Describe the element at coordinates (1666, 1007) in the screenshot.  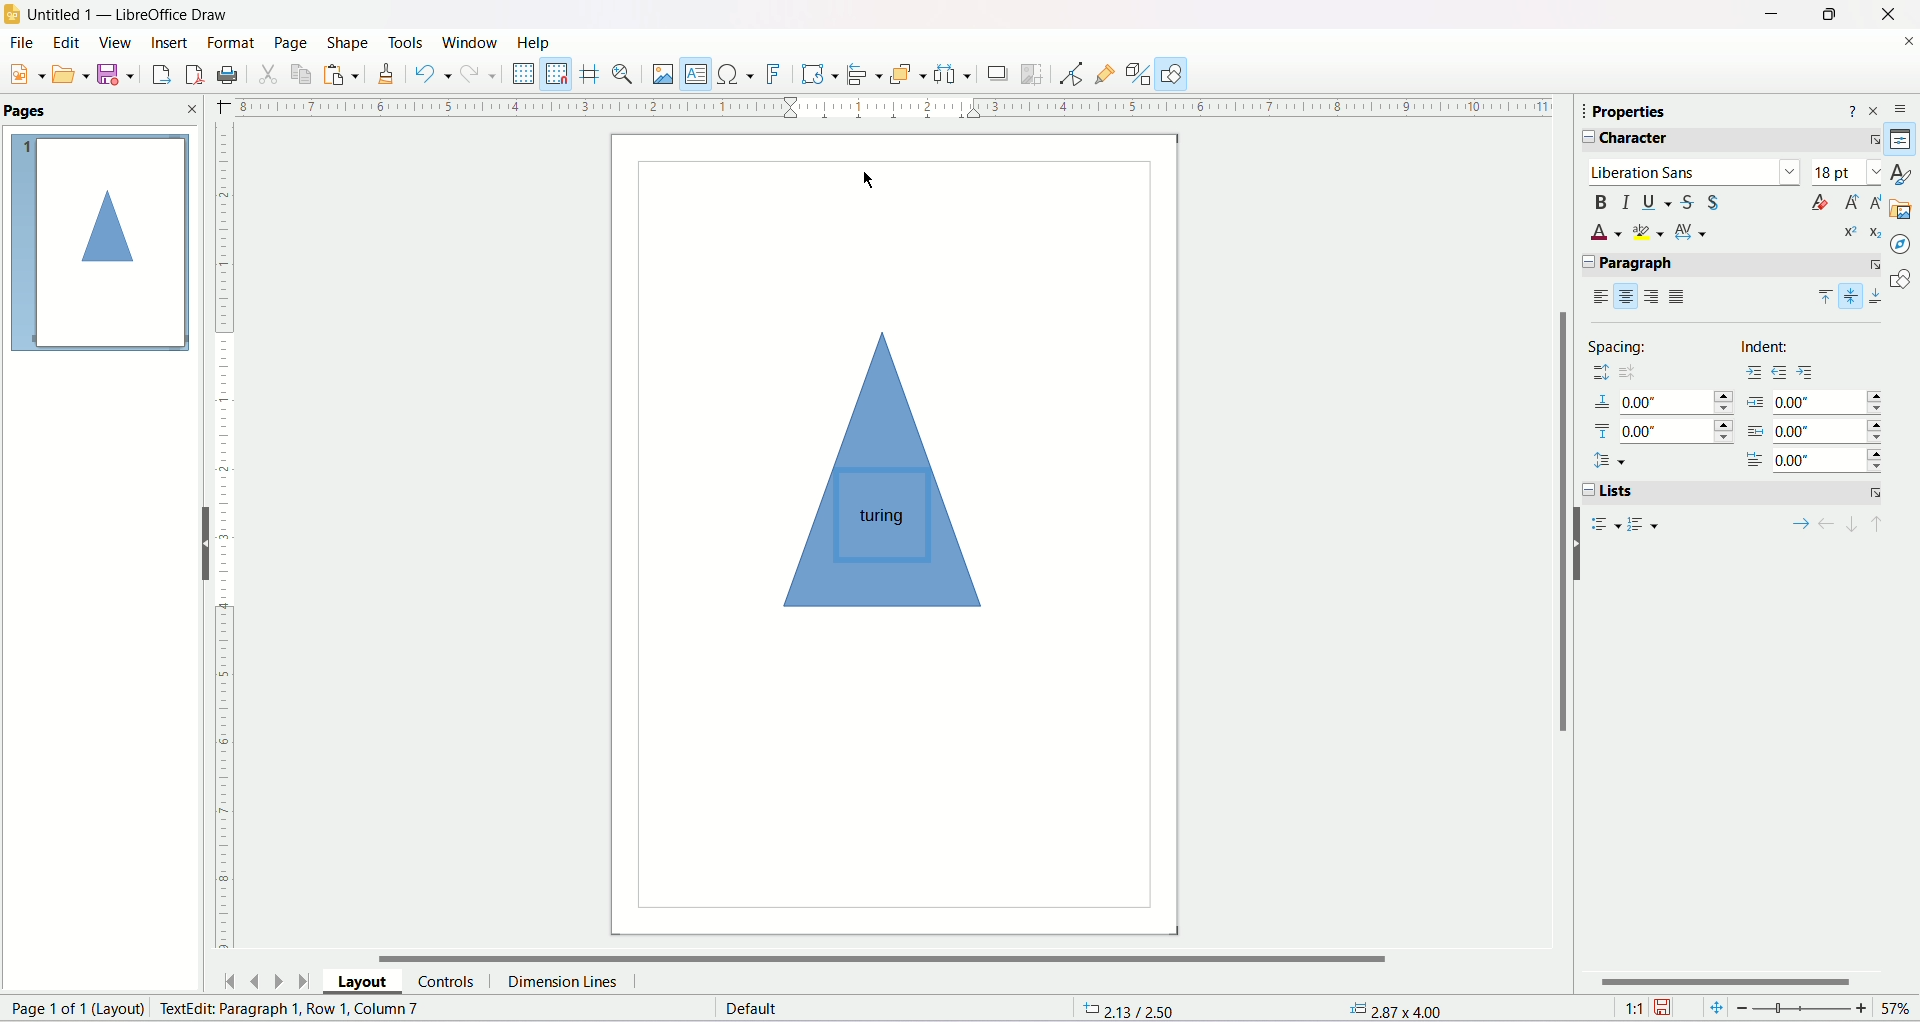
I see `Unsaved change indicator` at that location.